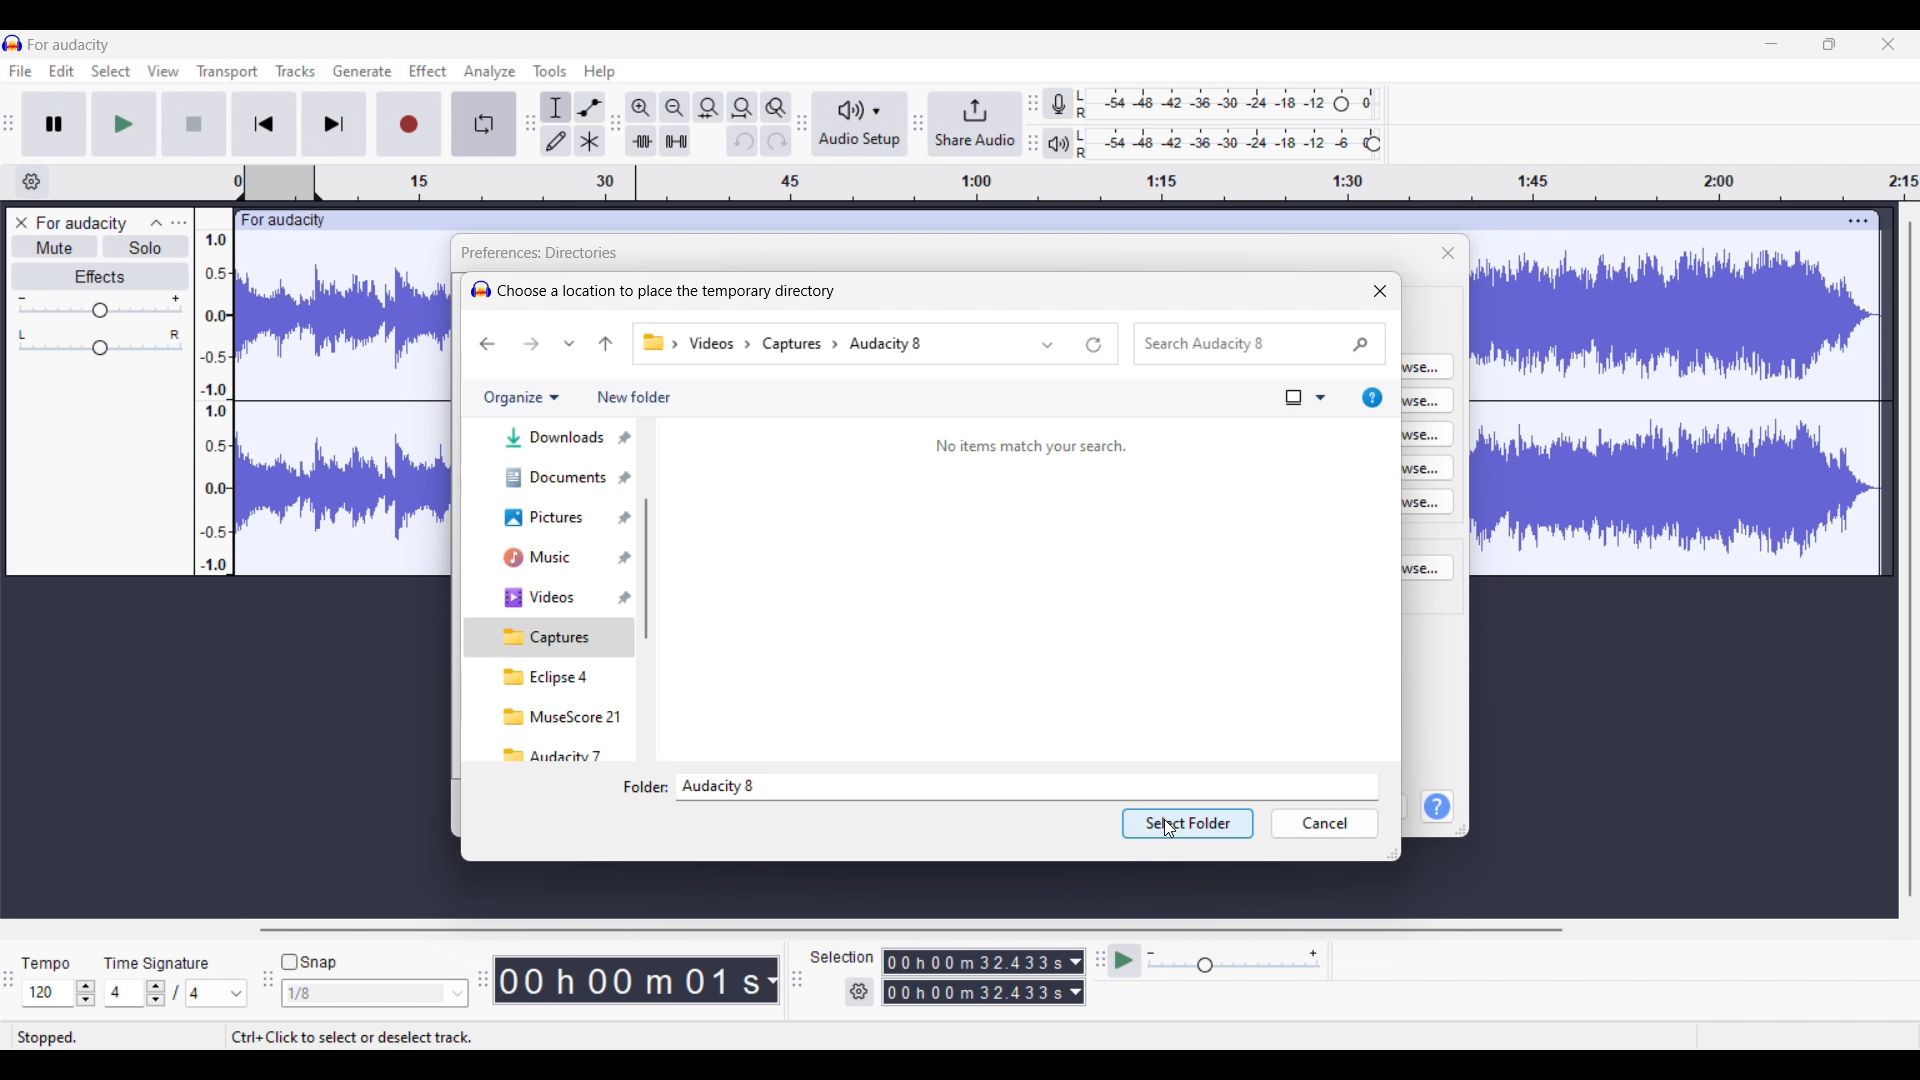 Image resolution: width=1920 pixels, height=1080 pixels. What do you see at coordinates (520, 398) in the screenshot?
I see `Organize options` at bounding box center [520, 398].